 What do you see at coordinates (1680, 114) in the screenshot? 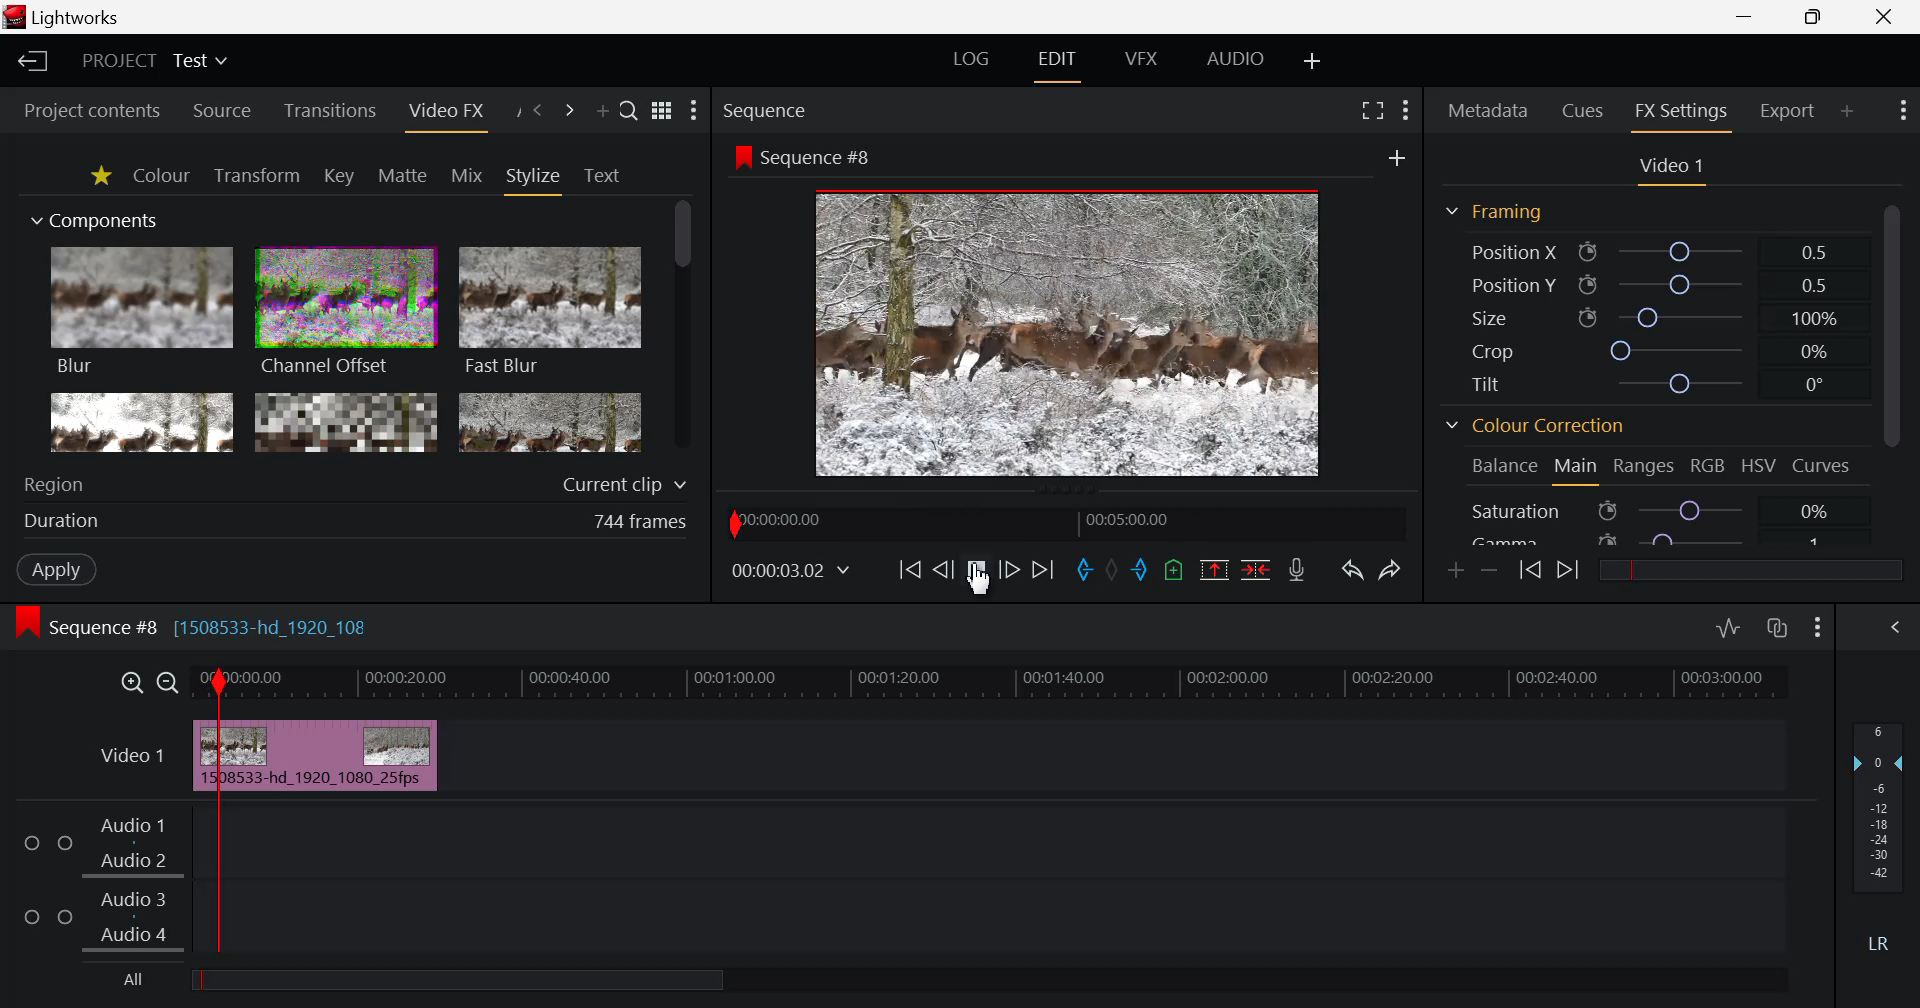
I see `FX Settings` at bounding box center [1680, 114].